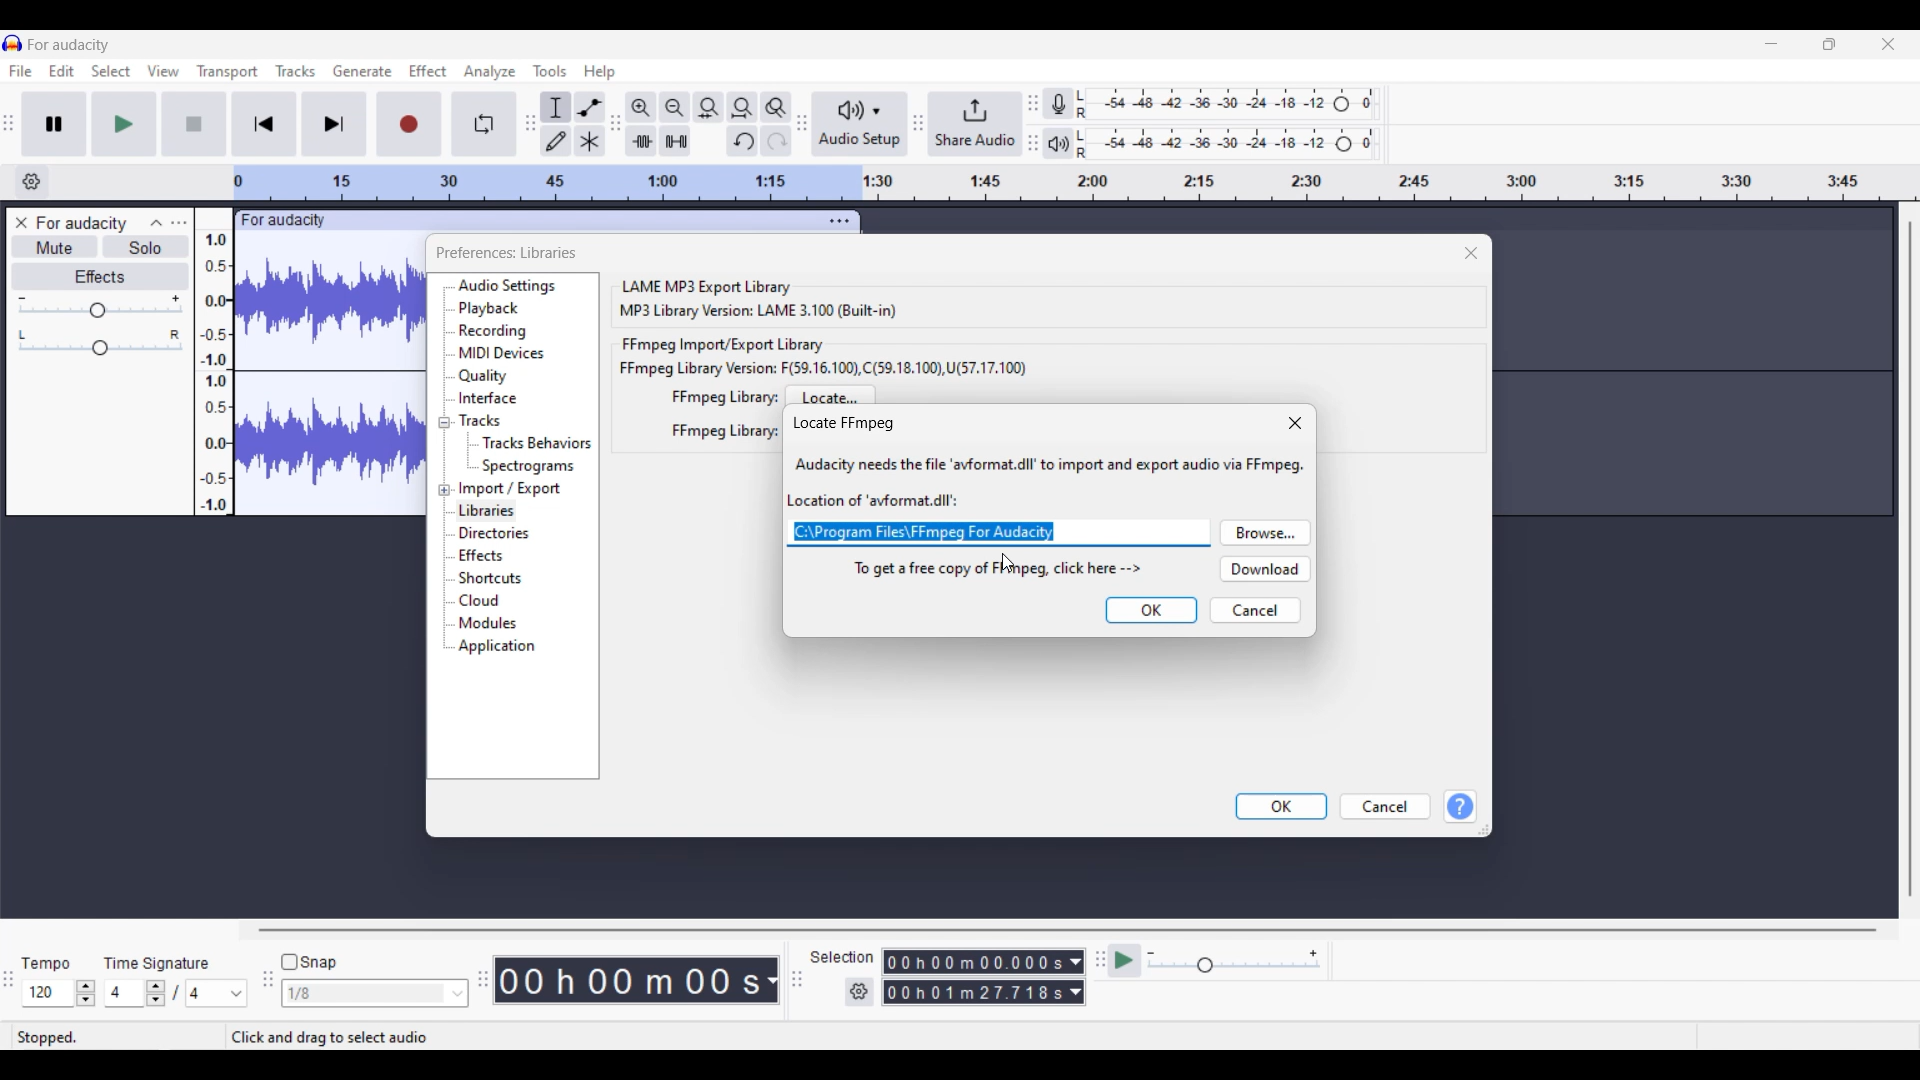  Describe the element at coordinates (162, 70) in the screenshot. I see `View menu` at that location.